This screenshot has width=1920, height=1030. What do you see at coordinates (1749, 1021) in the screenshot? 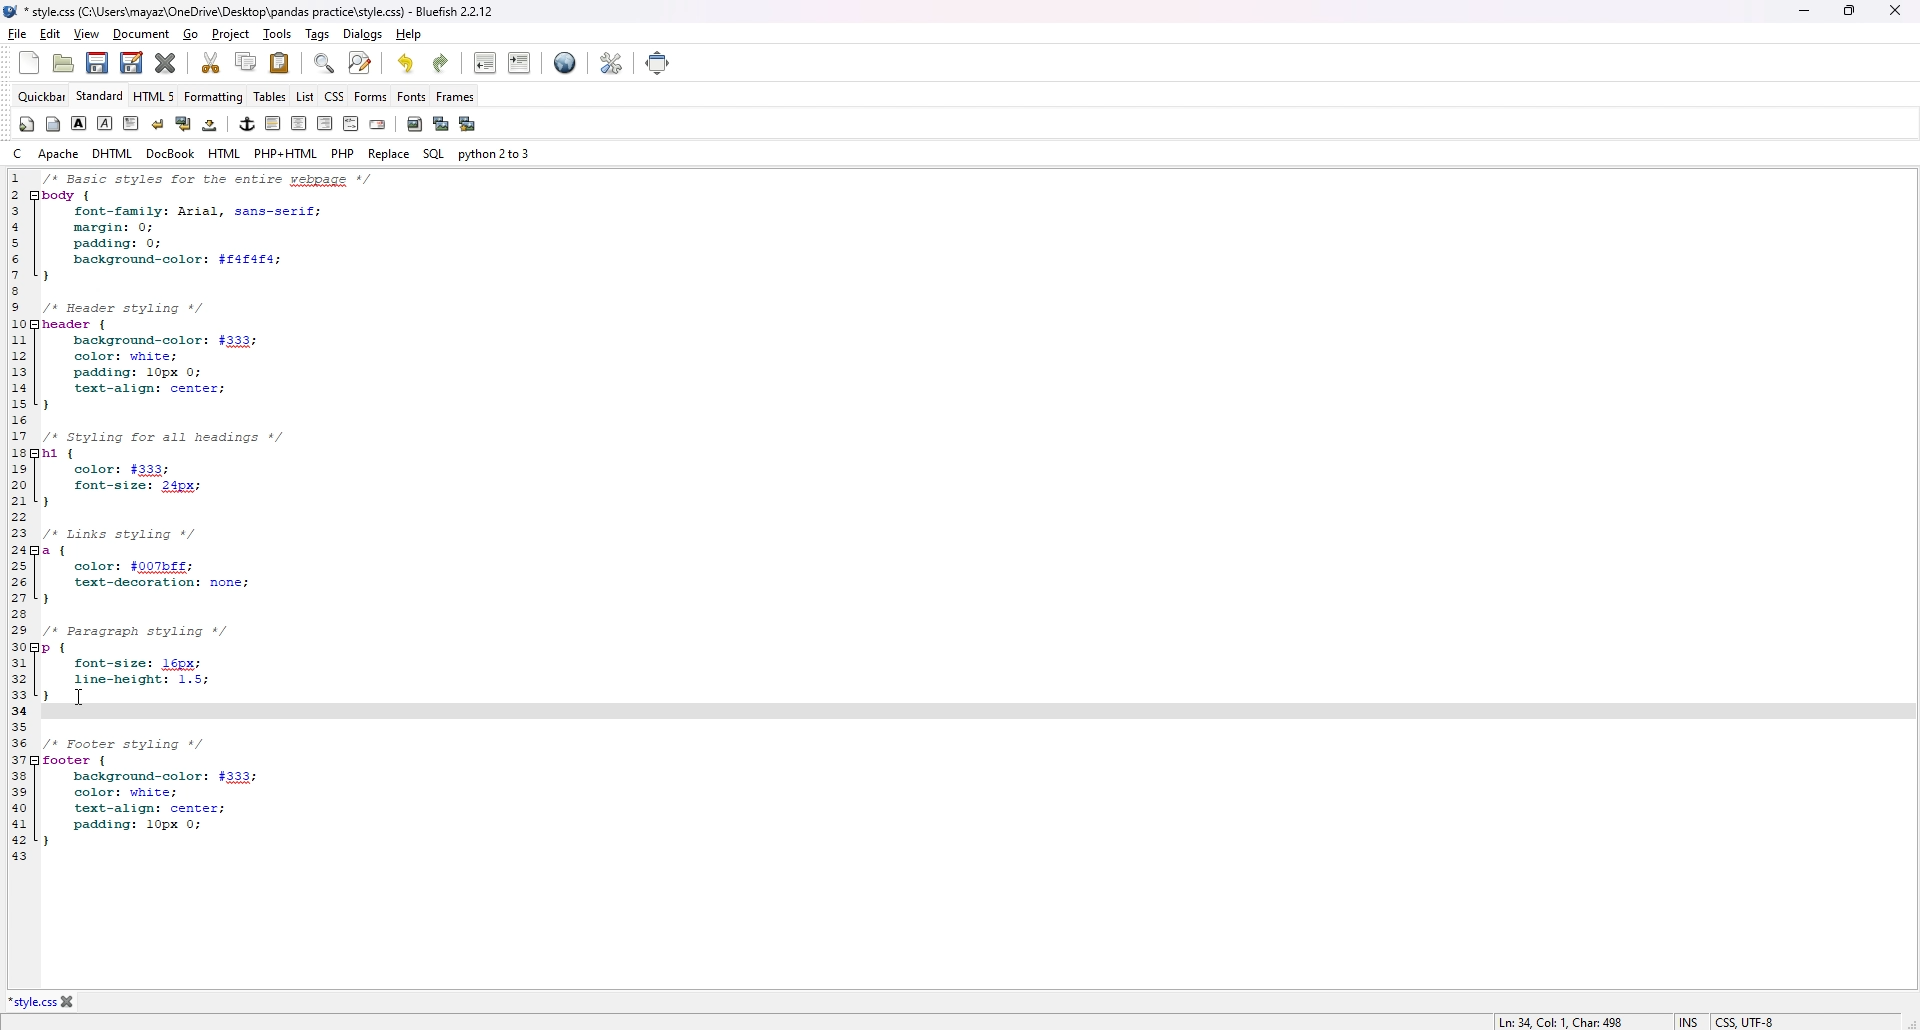
I see `CSS, UTF-8` at bounding box center [1749, 1021].